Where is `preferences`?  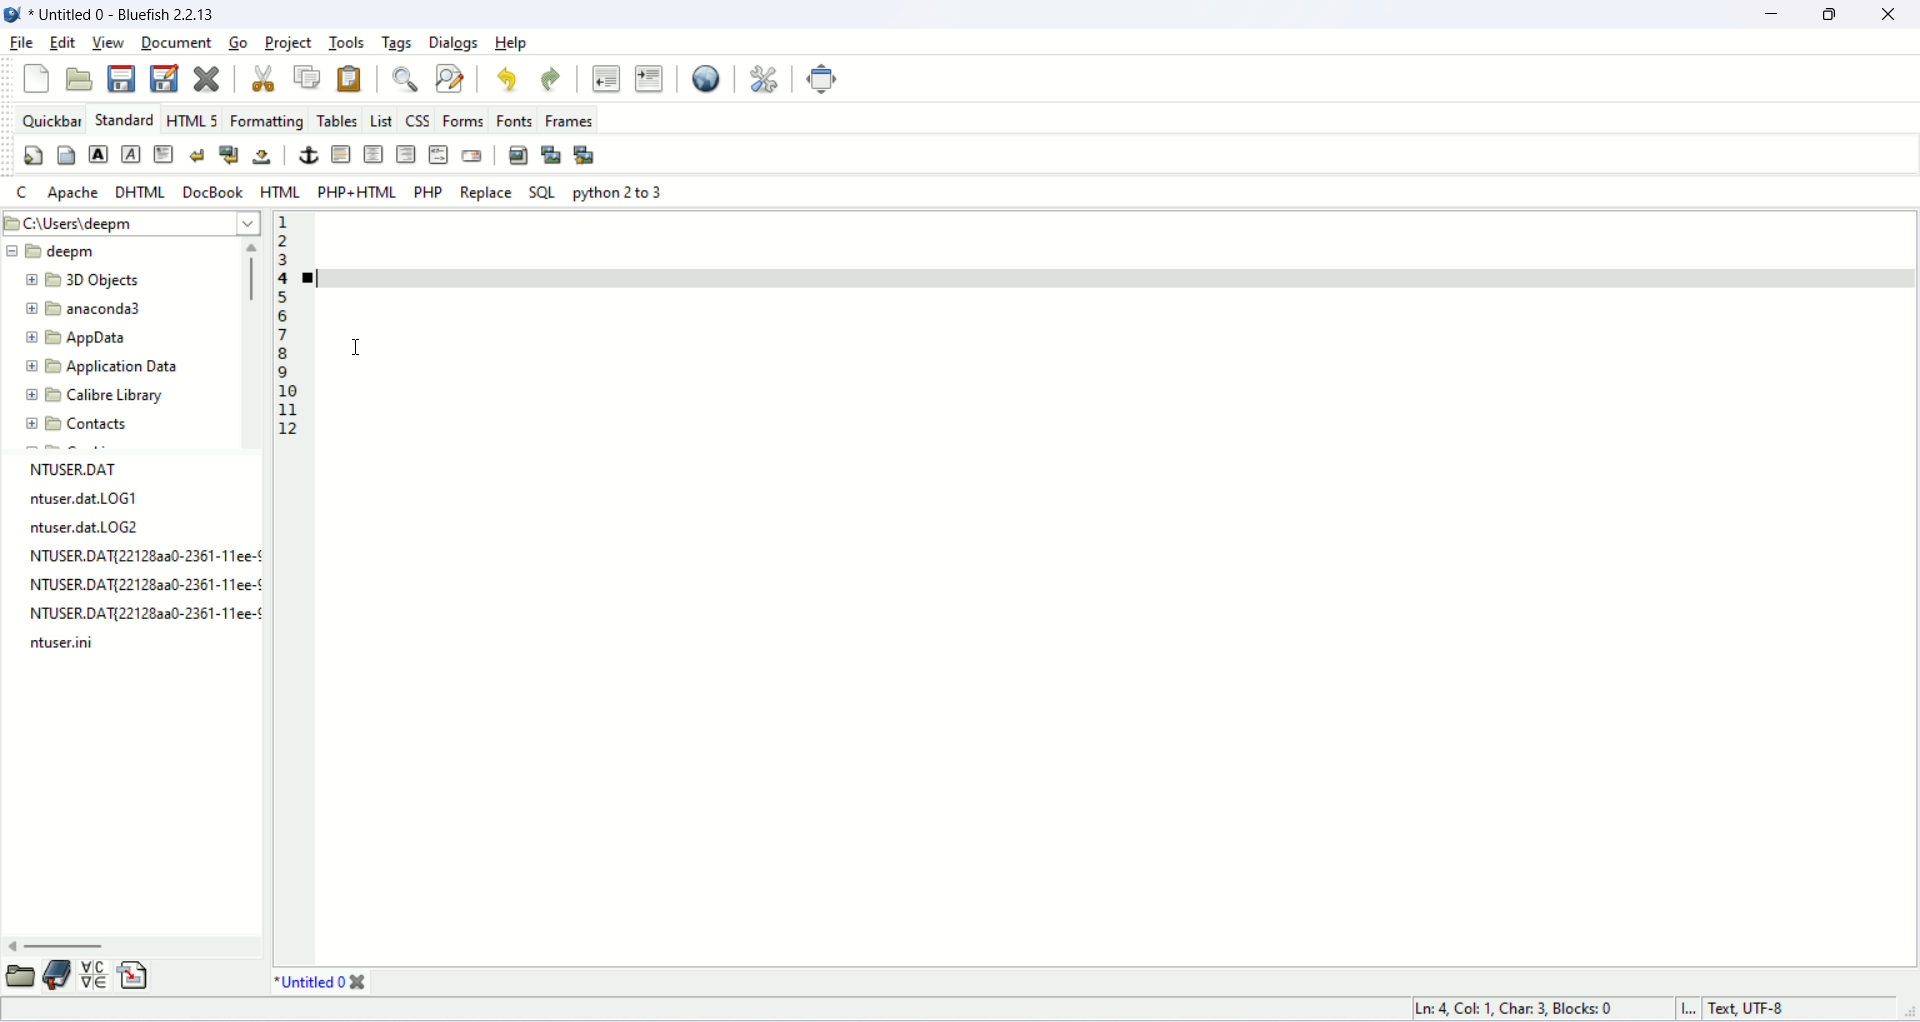
preferences is located at coordinates (766, 80).